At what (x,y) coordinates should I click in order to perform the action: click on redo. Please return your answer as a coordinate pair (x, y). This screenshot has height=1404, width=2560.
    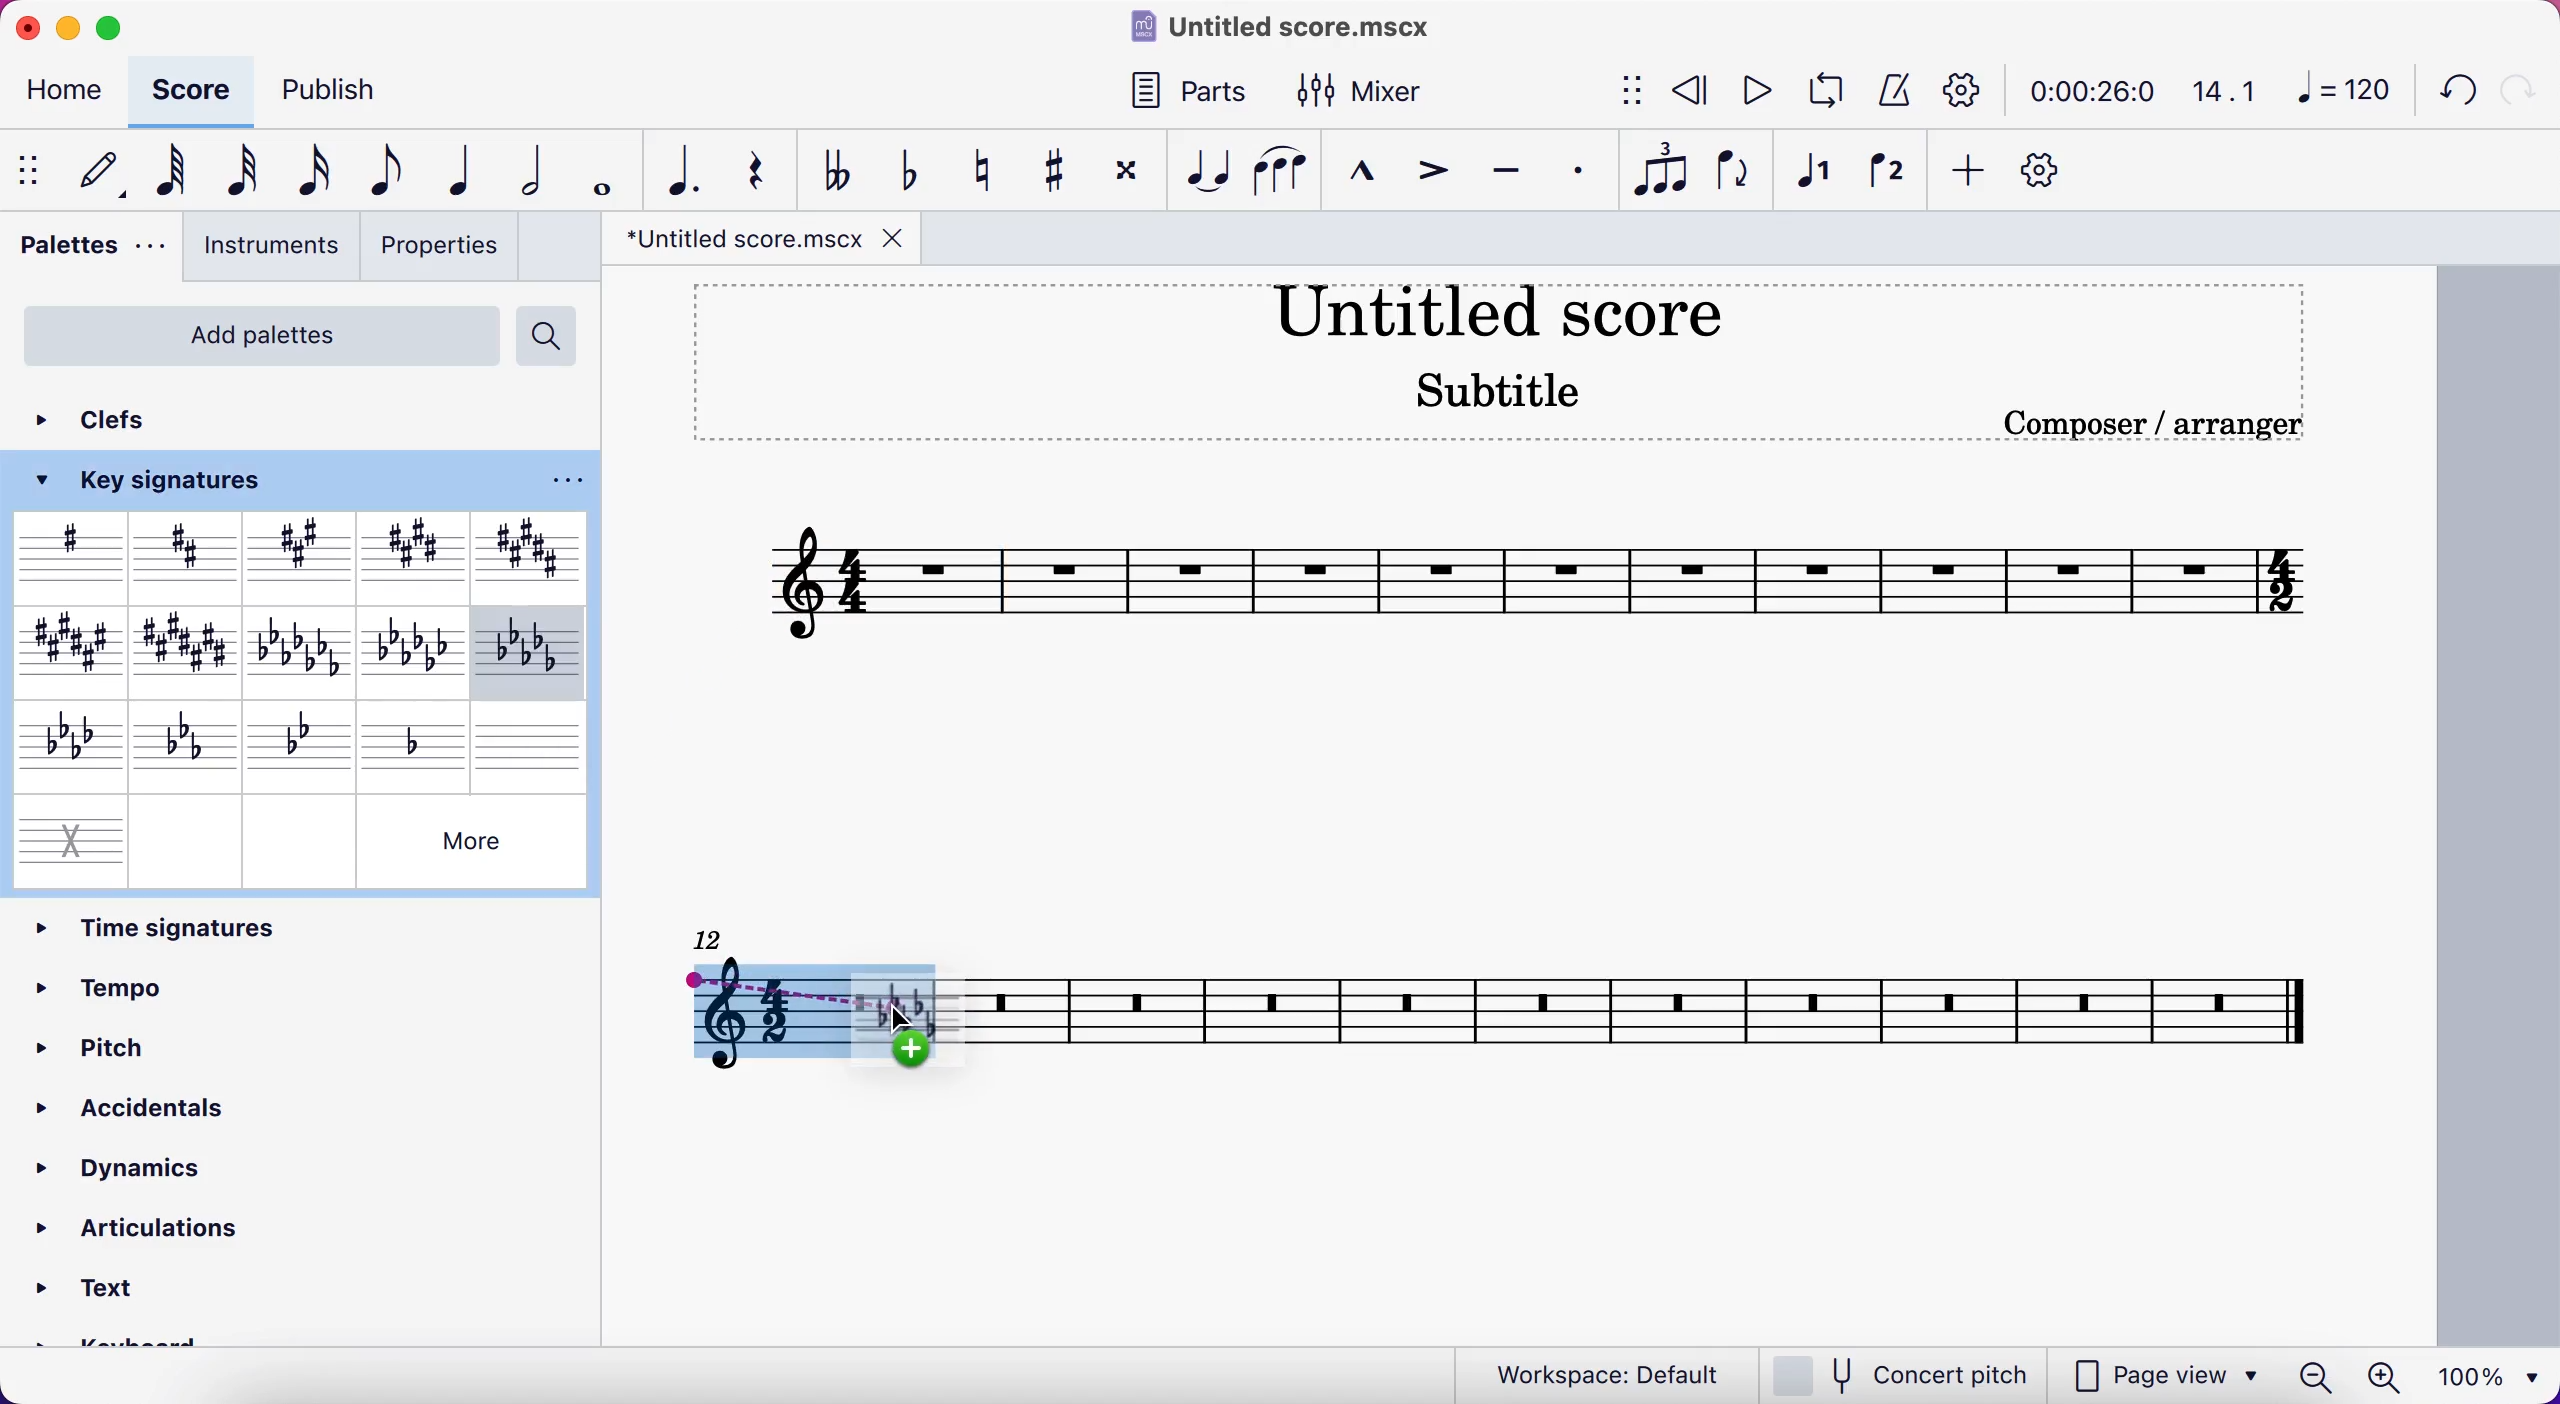
    Looking at the image, I should click on (2518, 91).